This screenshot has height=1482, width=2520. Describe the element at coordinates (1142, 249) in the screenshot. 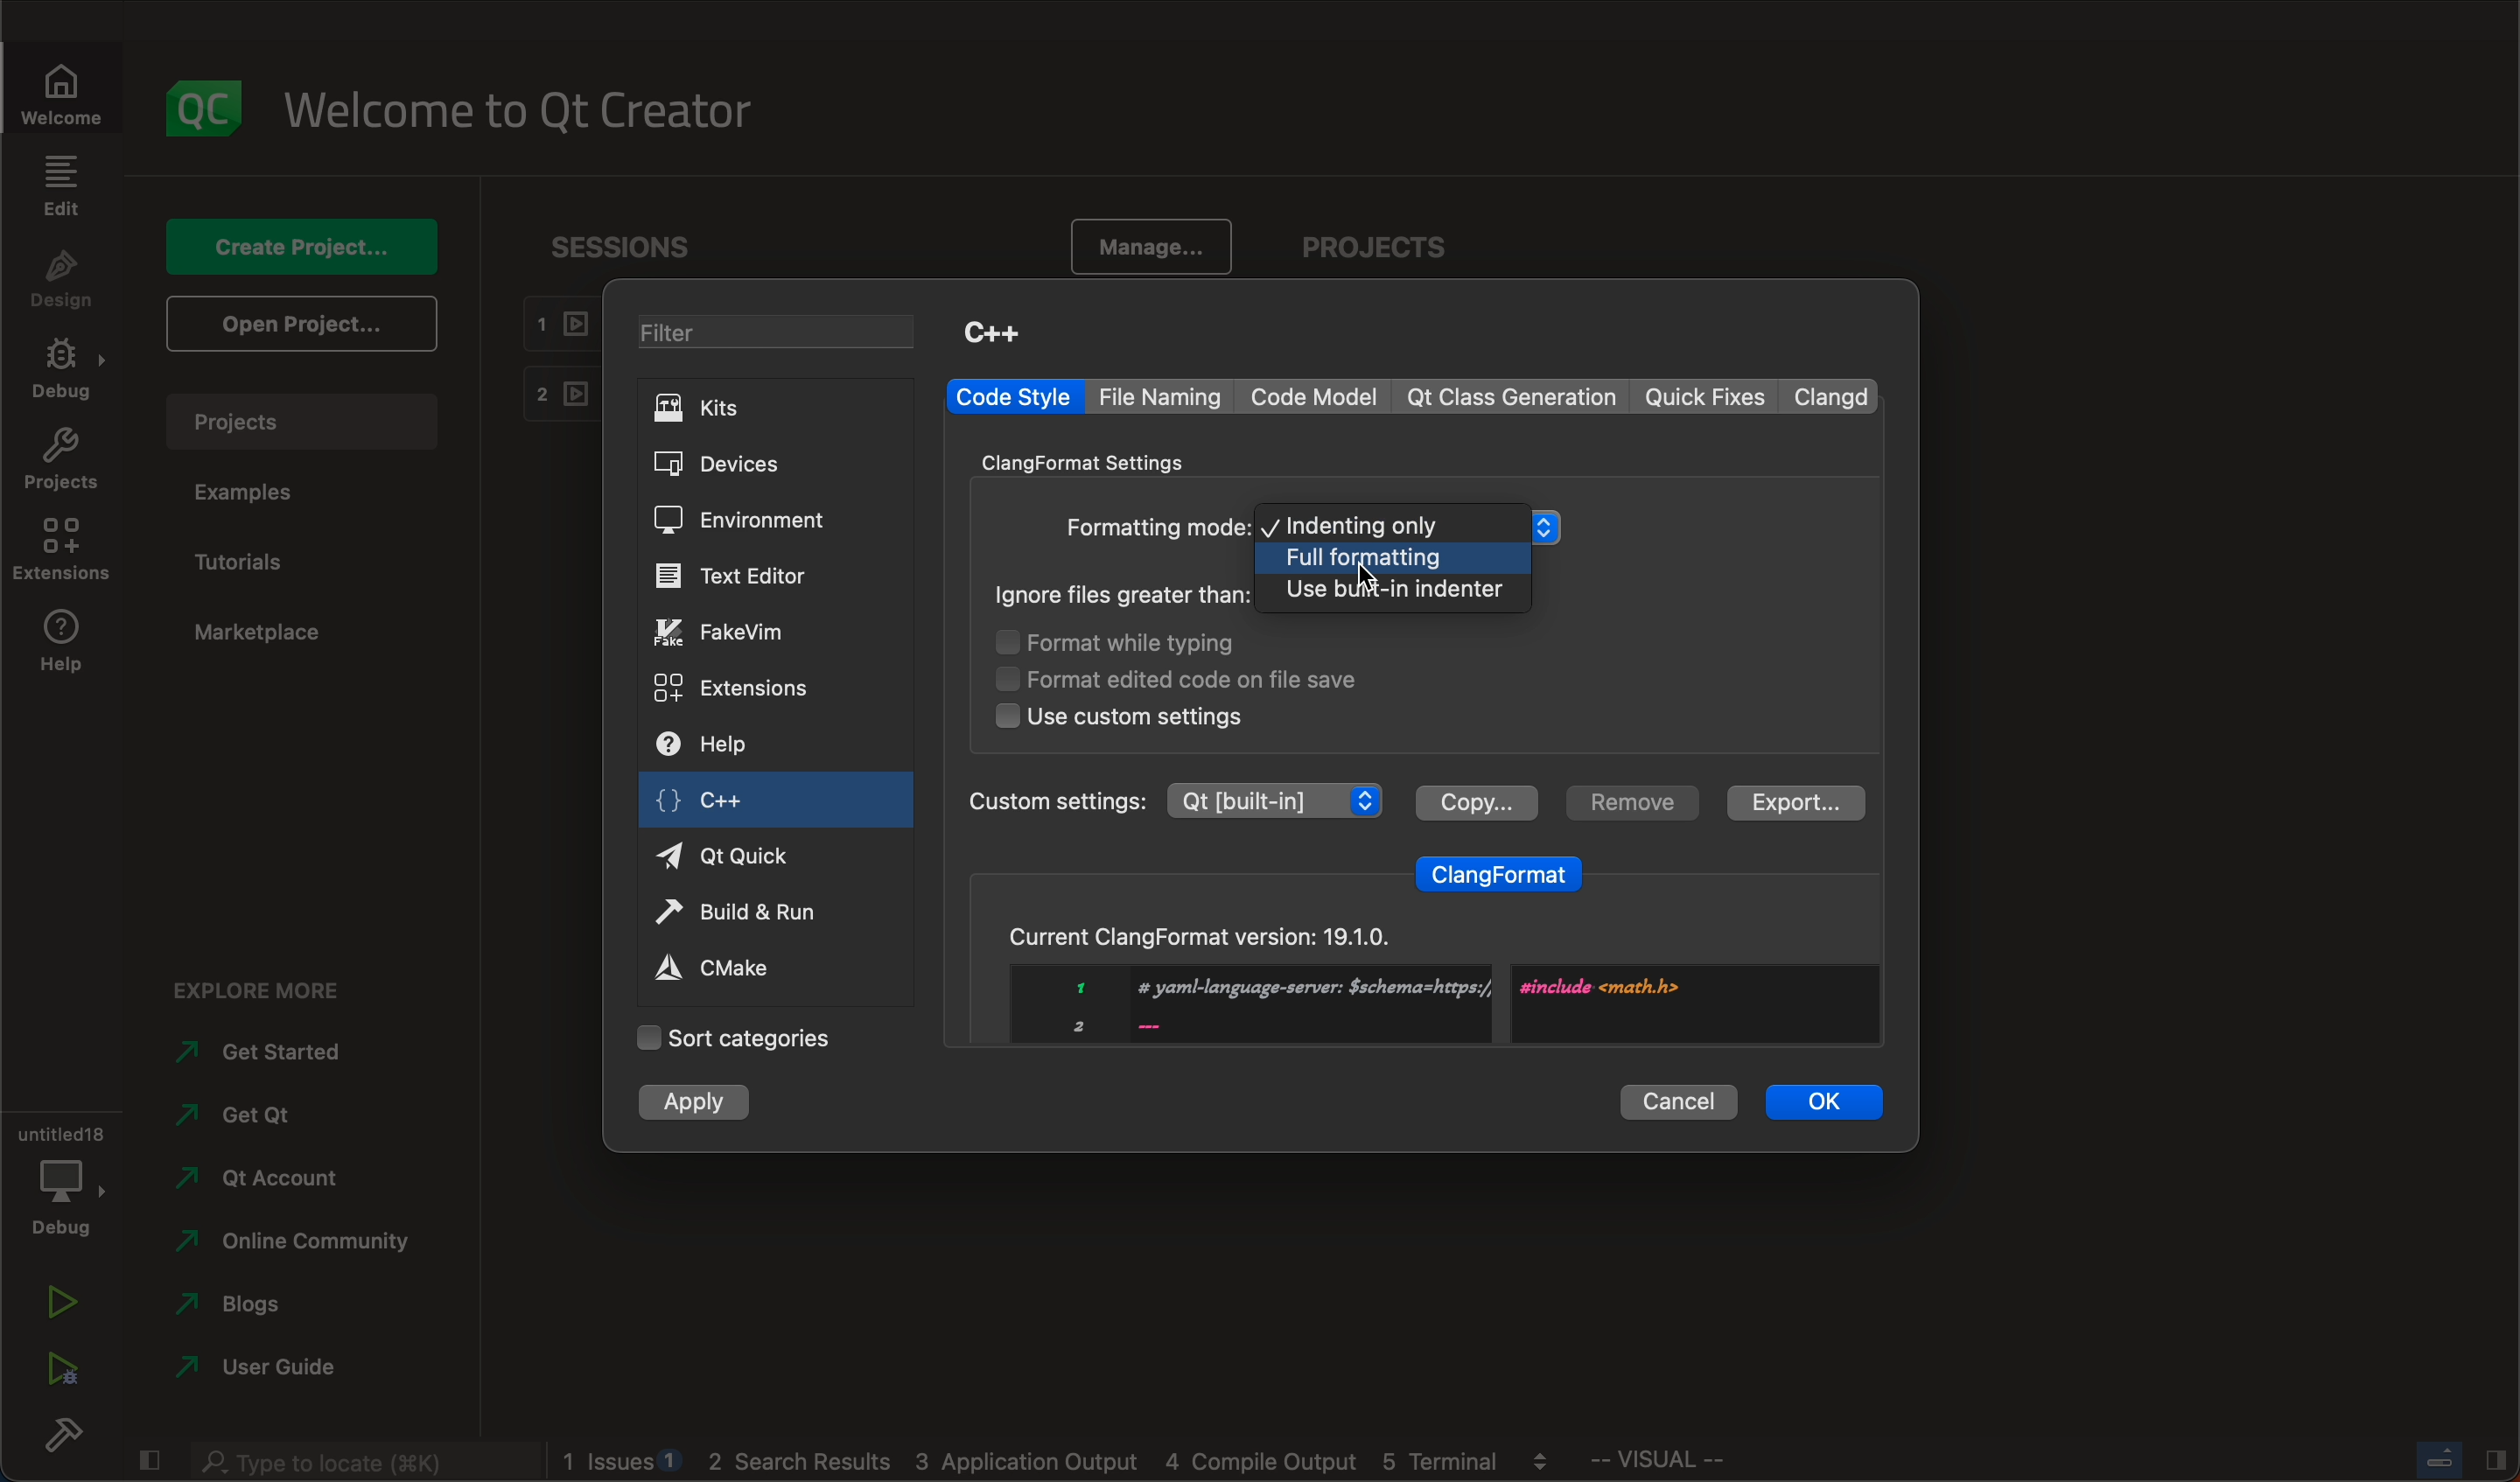

I see `manage` at that location.